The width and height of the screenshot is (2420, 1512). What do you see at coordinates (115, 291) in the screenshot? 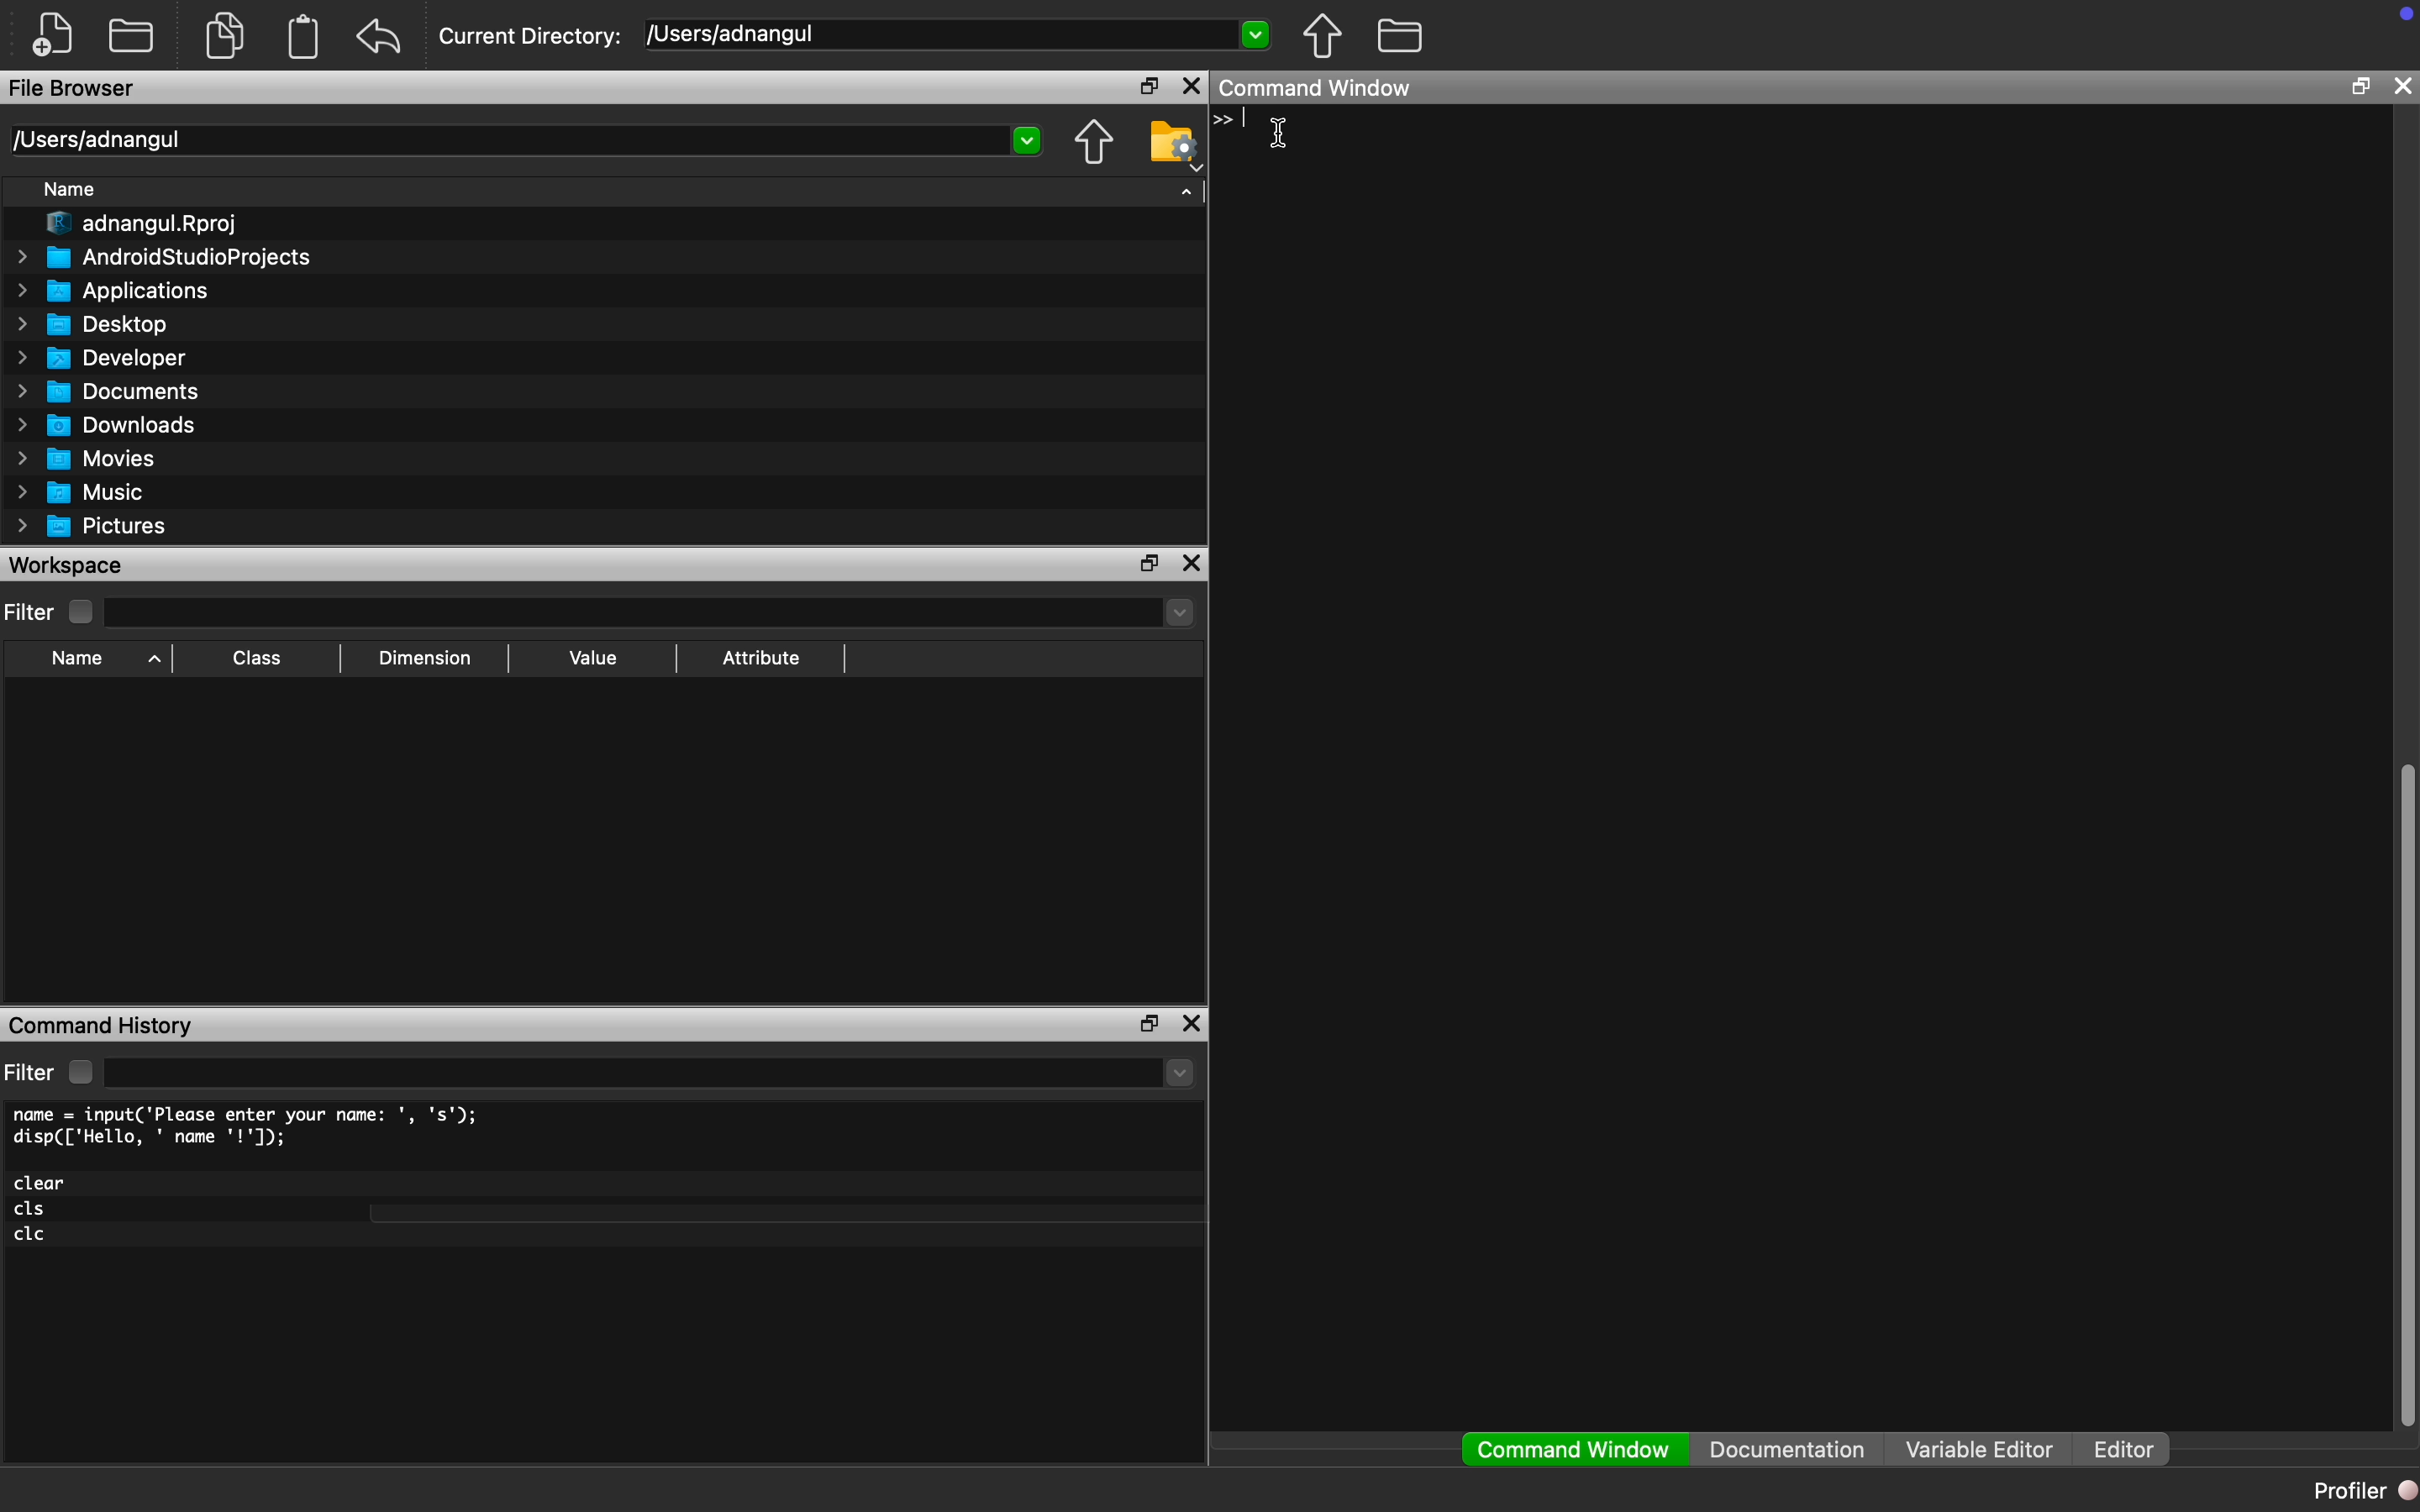
I see `Applications` at bounding box center [115, 291].